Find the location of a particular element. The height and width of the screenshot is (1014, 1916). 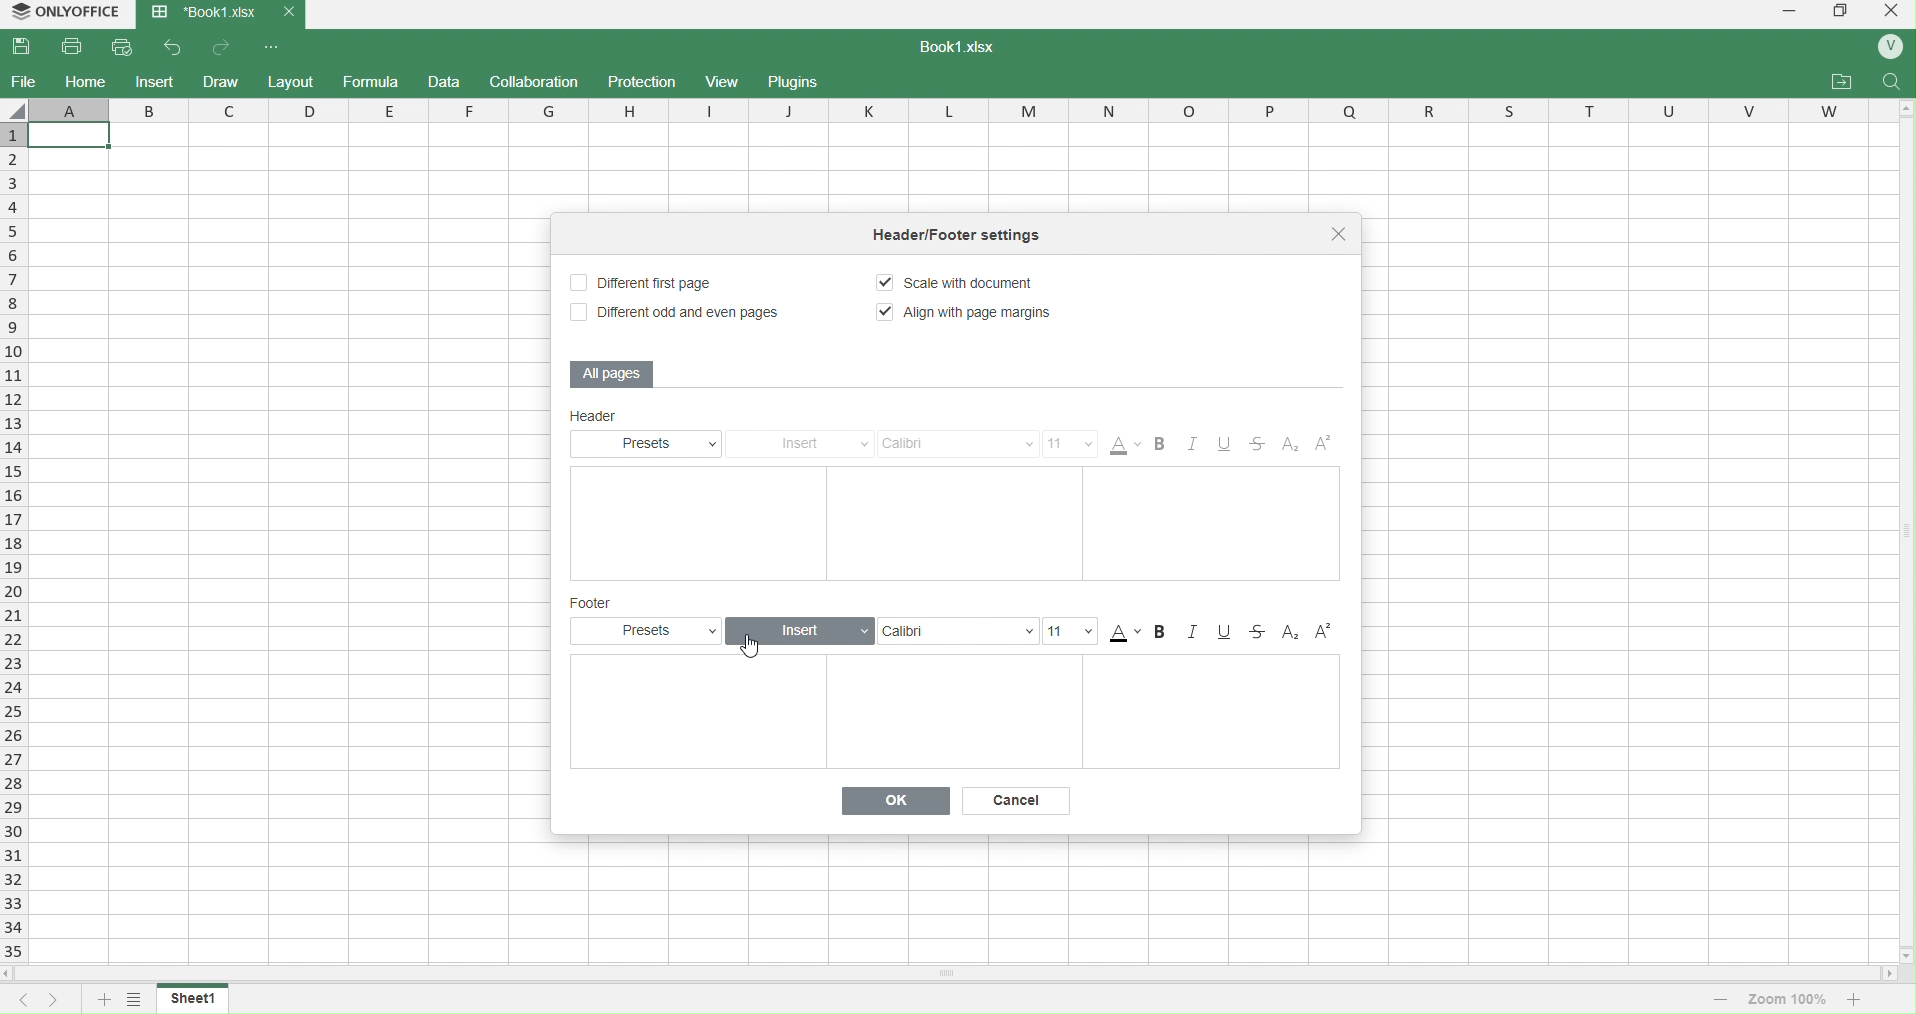

print is located at coordinates (74, 46).